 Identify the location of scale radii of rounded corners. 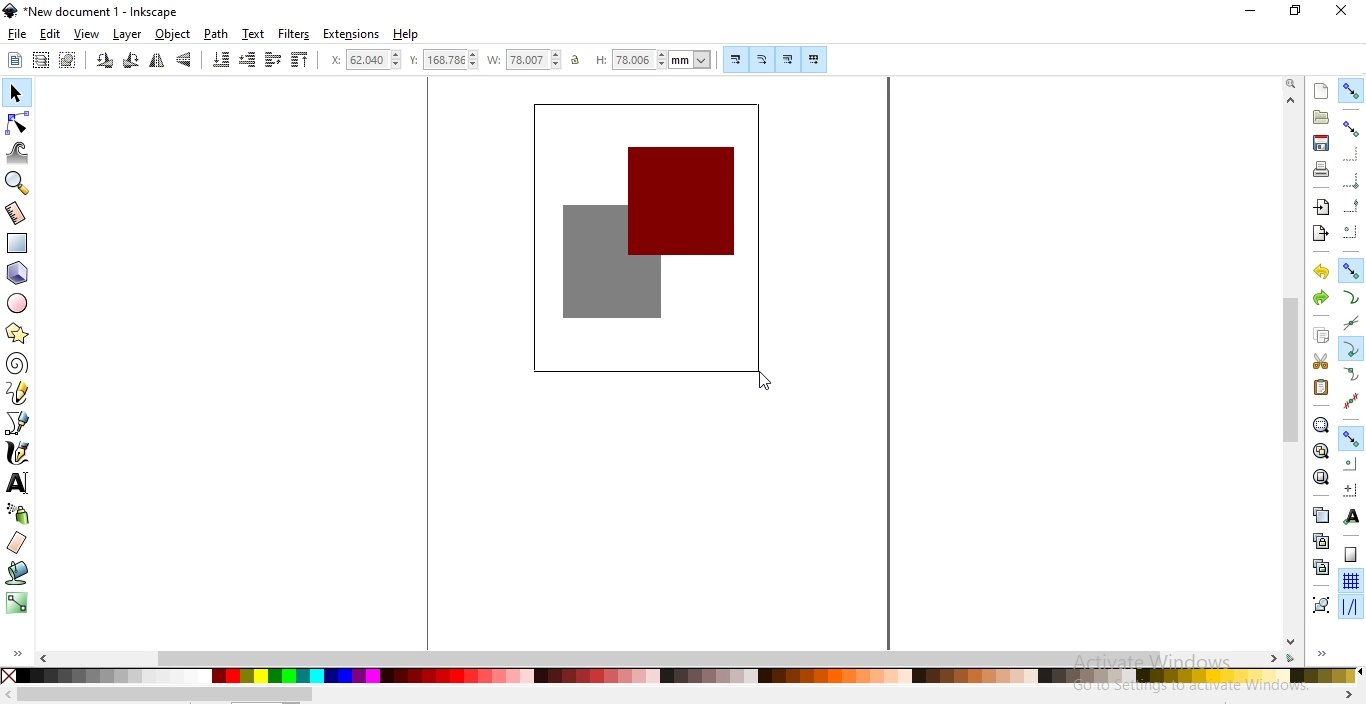
(763, 59).